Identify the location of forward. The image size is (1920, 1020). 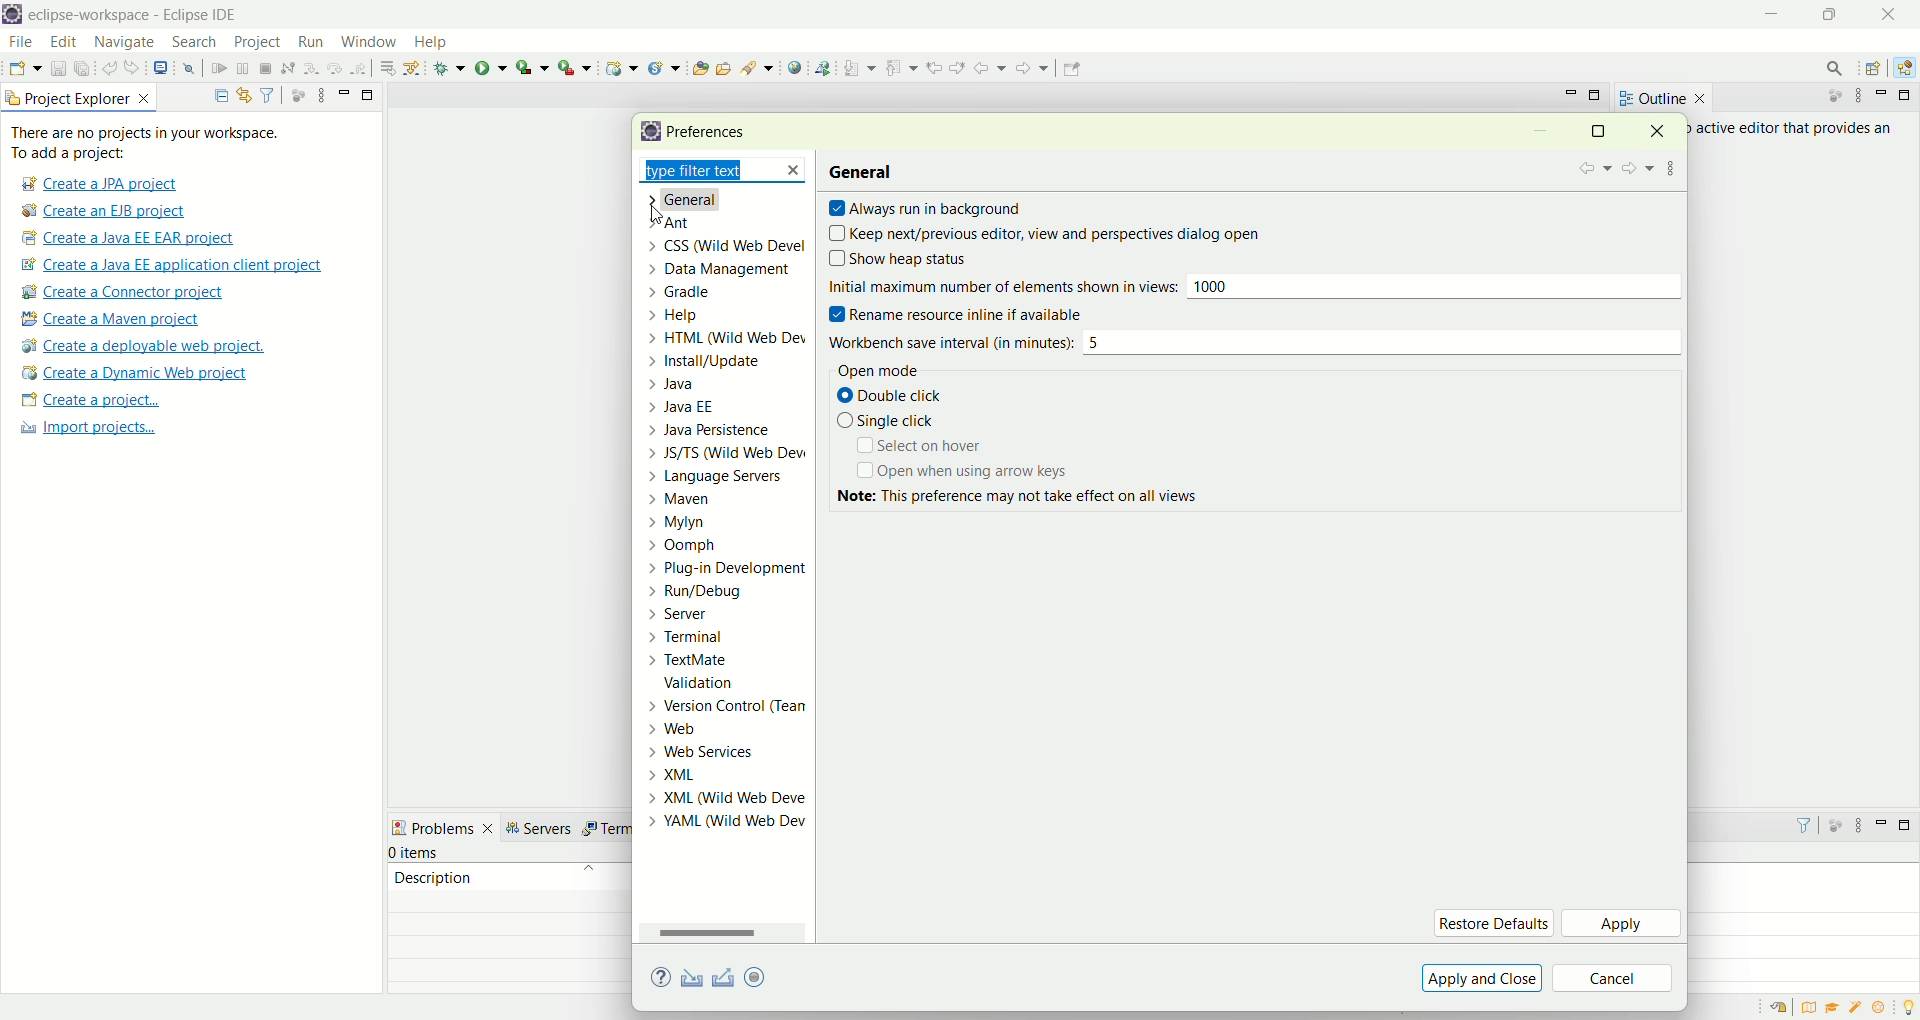
(1030, 73).